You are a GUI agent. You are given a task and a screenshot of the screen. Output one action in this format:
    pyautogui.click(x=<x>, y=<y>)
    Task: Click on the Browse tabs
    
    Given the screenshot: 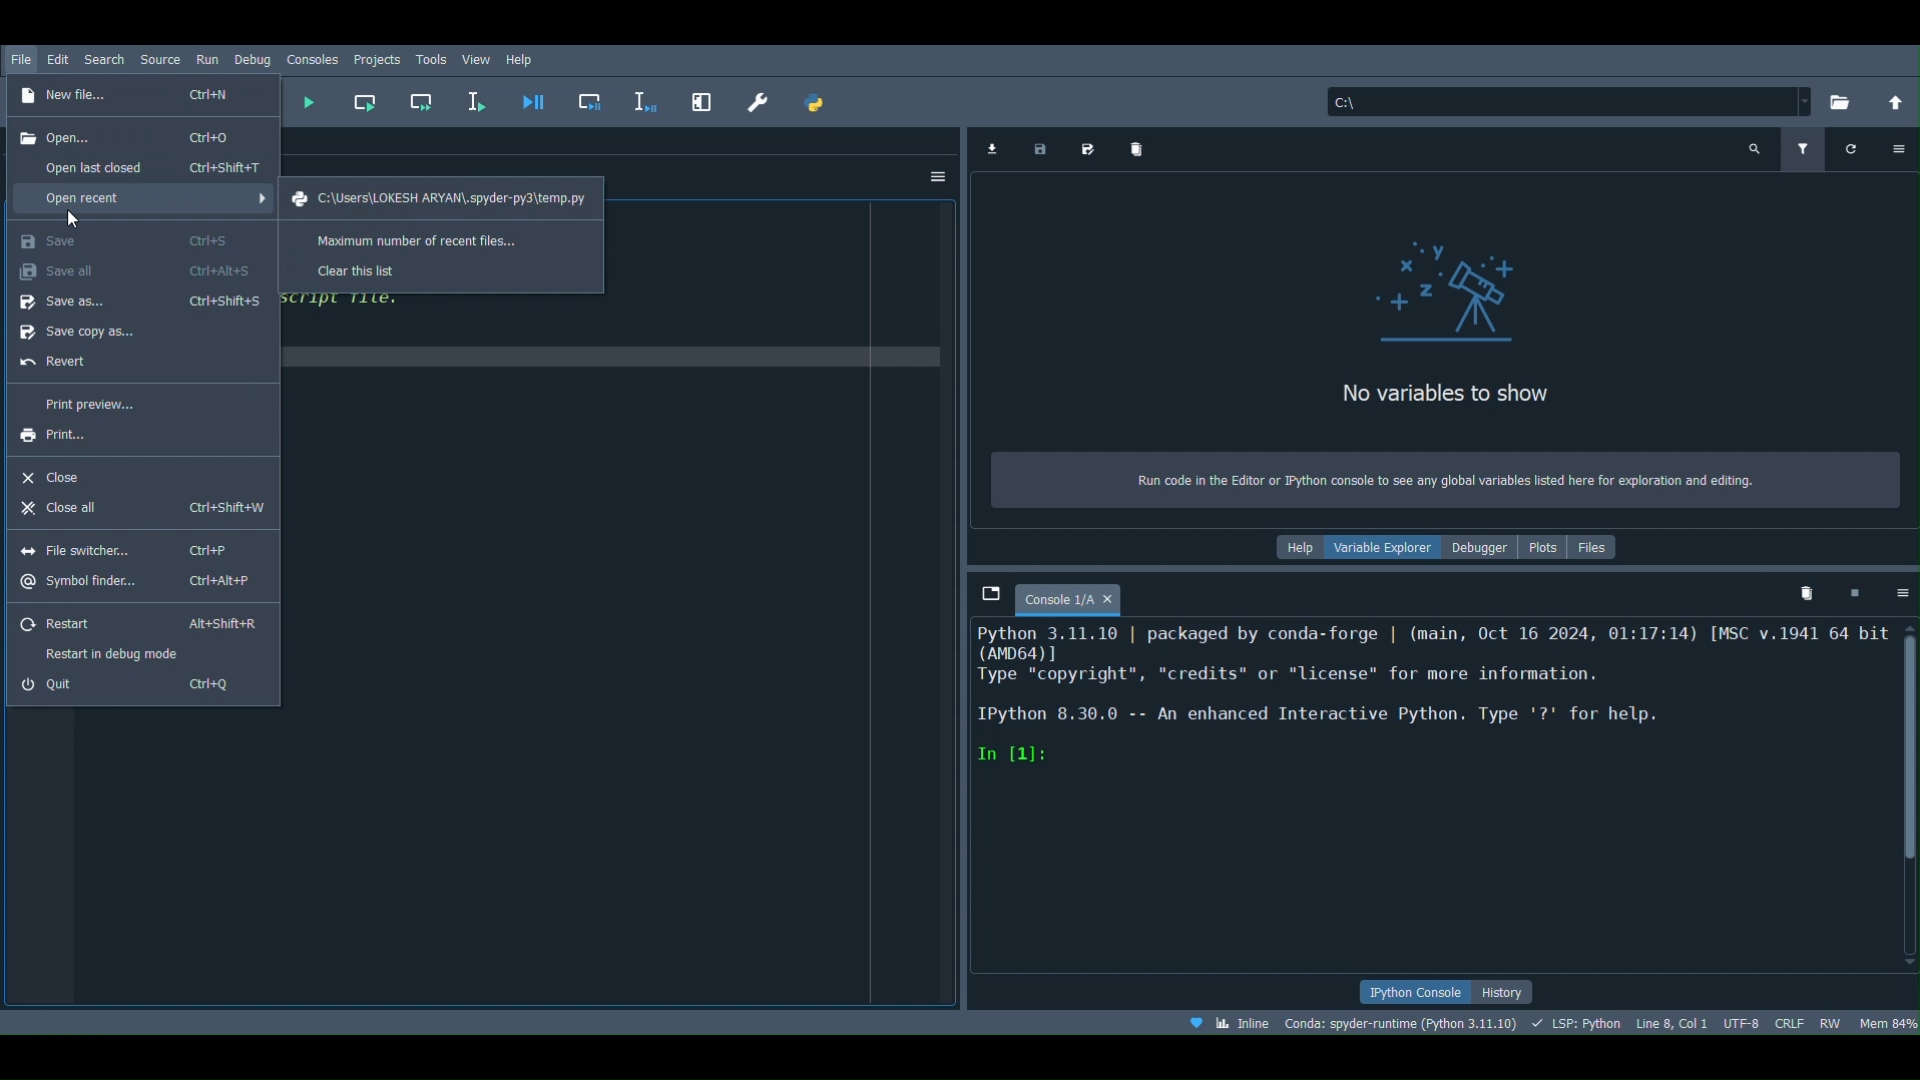 What is the action you would take?
    pyautogui.click(x=988, y=589)
    